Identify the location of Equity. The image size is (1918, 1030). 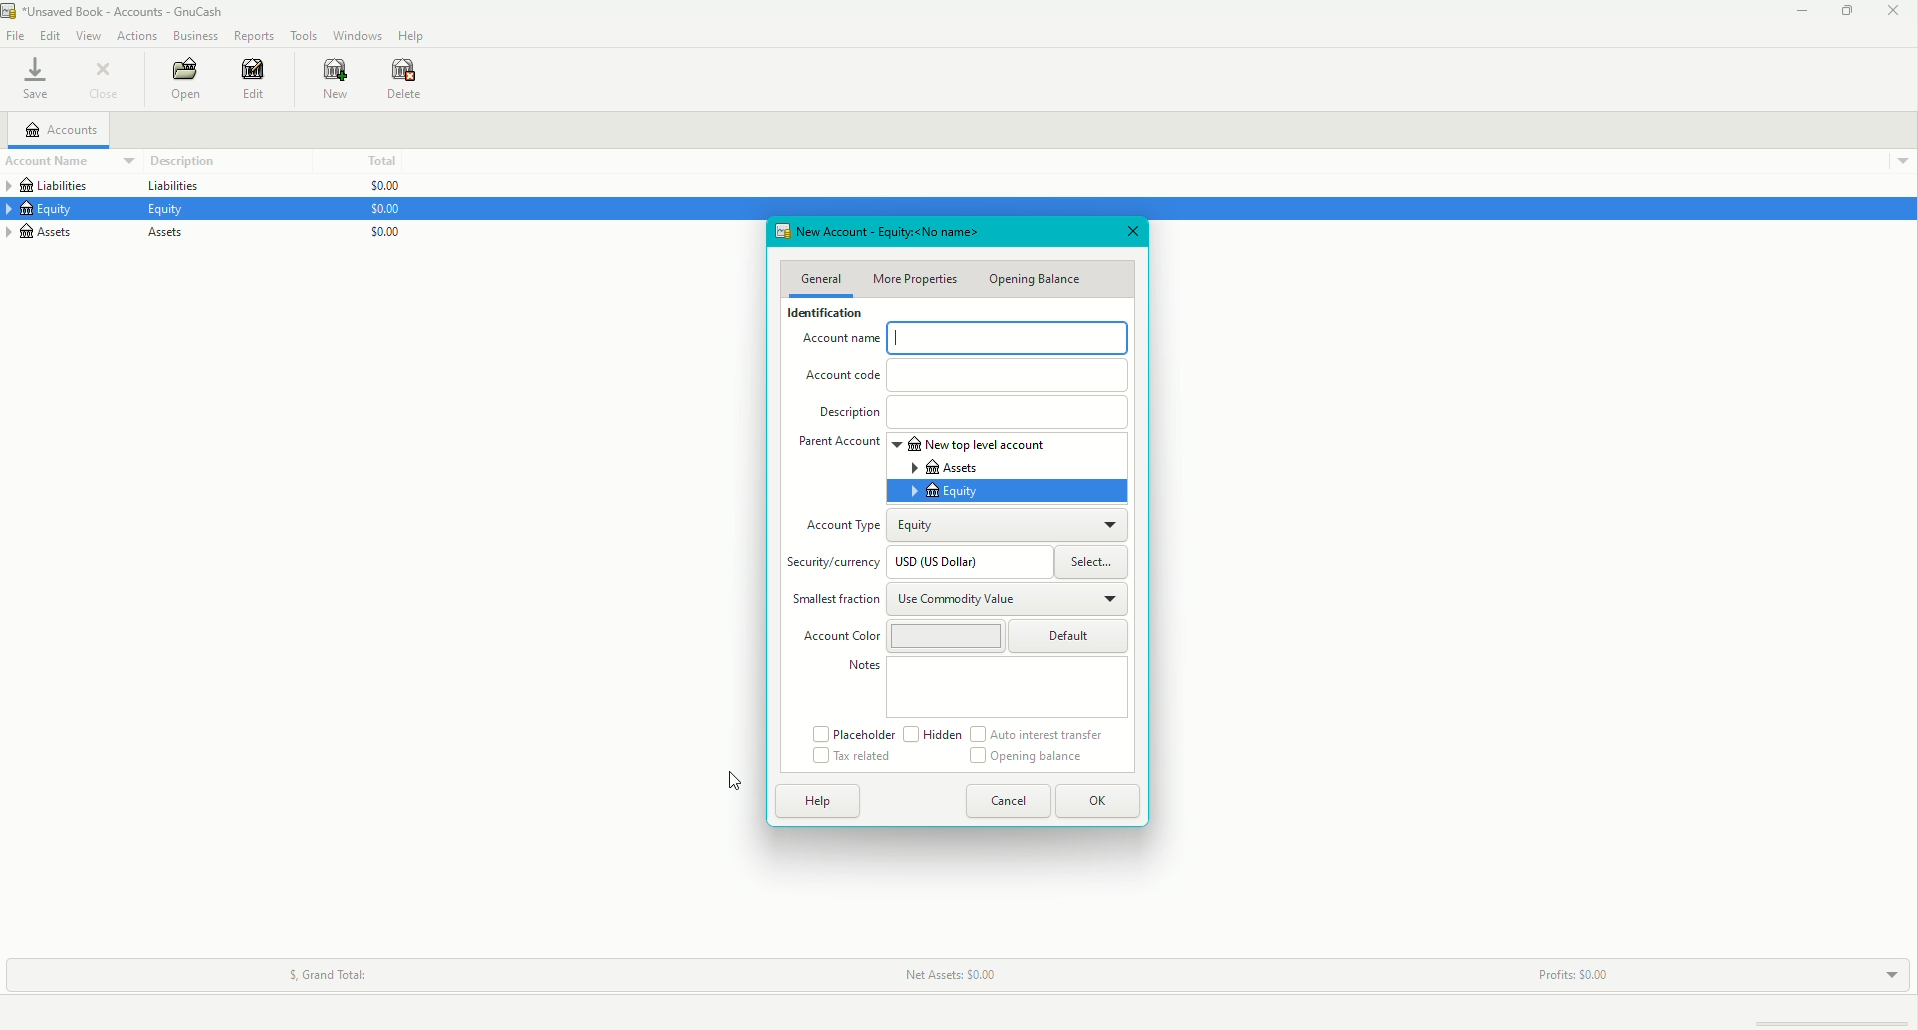
(1012, 527).